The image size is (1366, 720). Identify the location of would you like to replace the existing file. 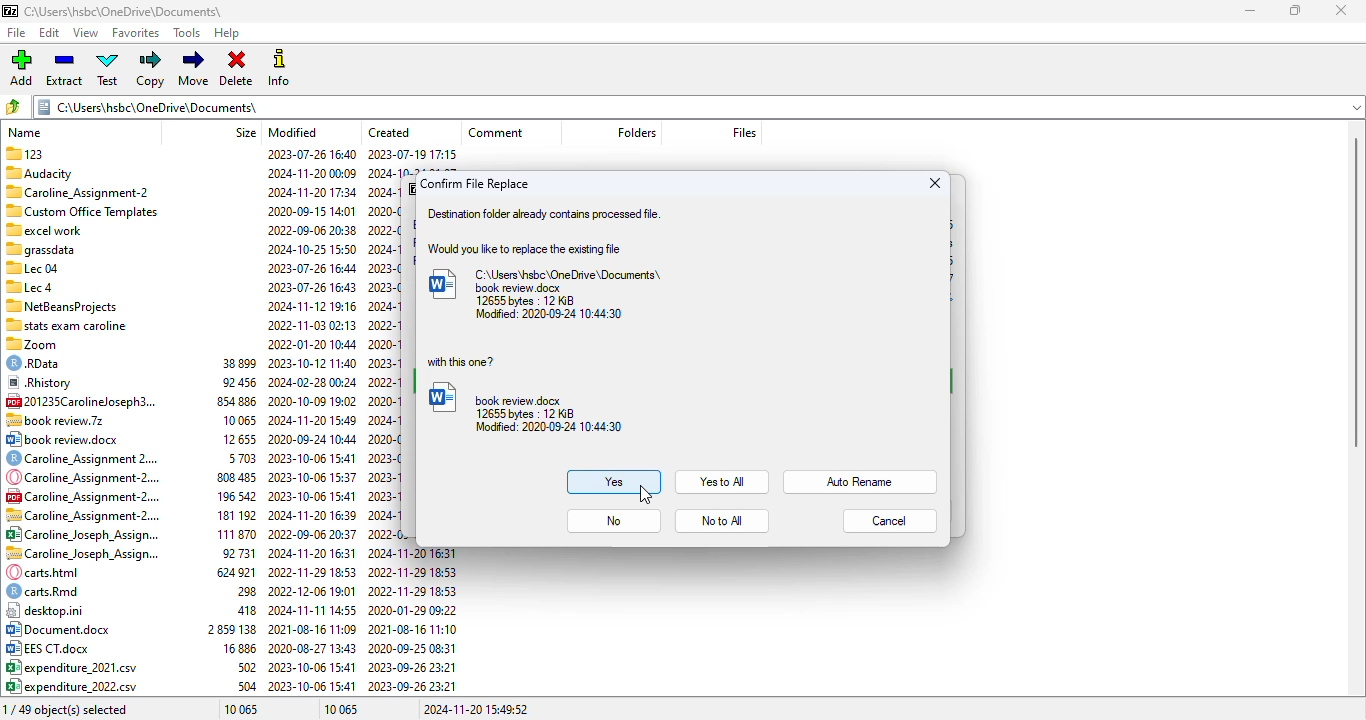
(525, 250).